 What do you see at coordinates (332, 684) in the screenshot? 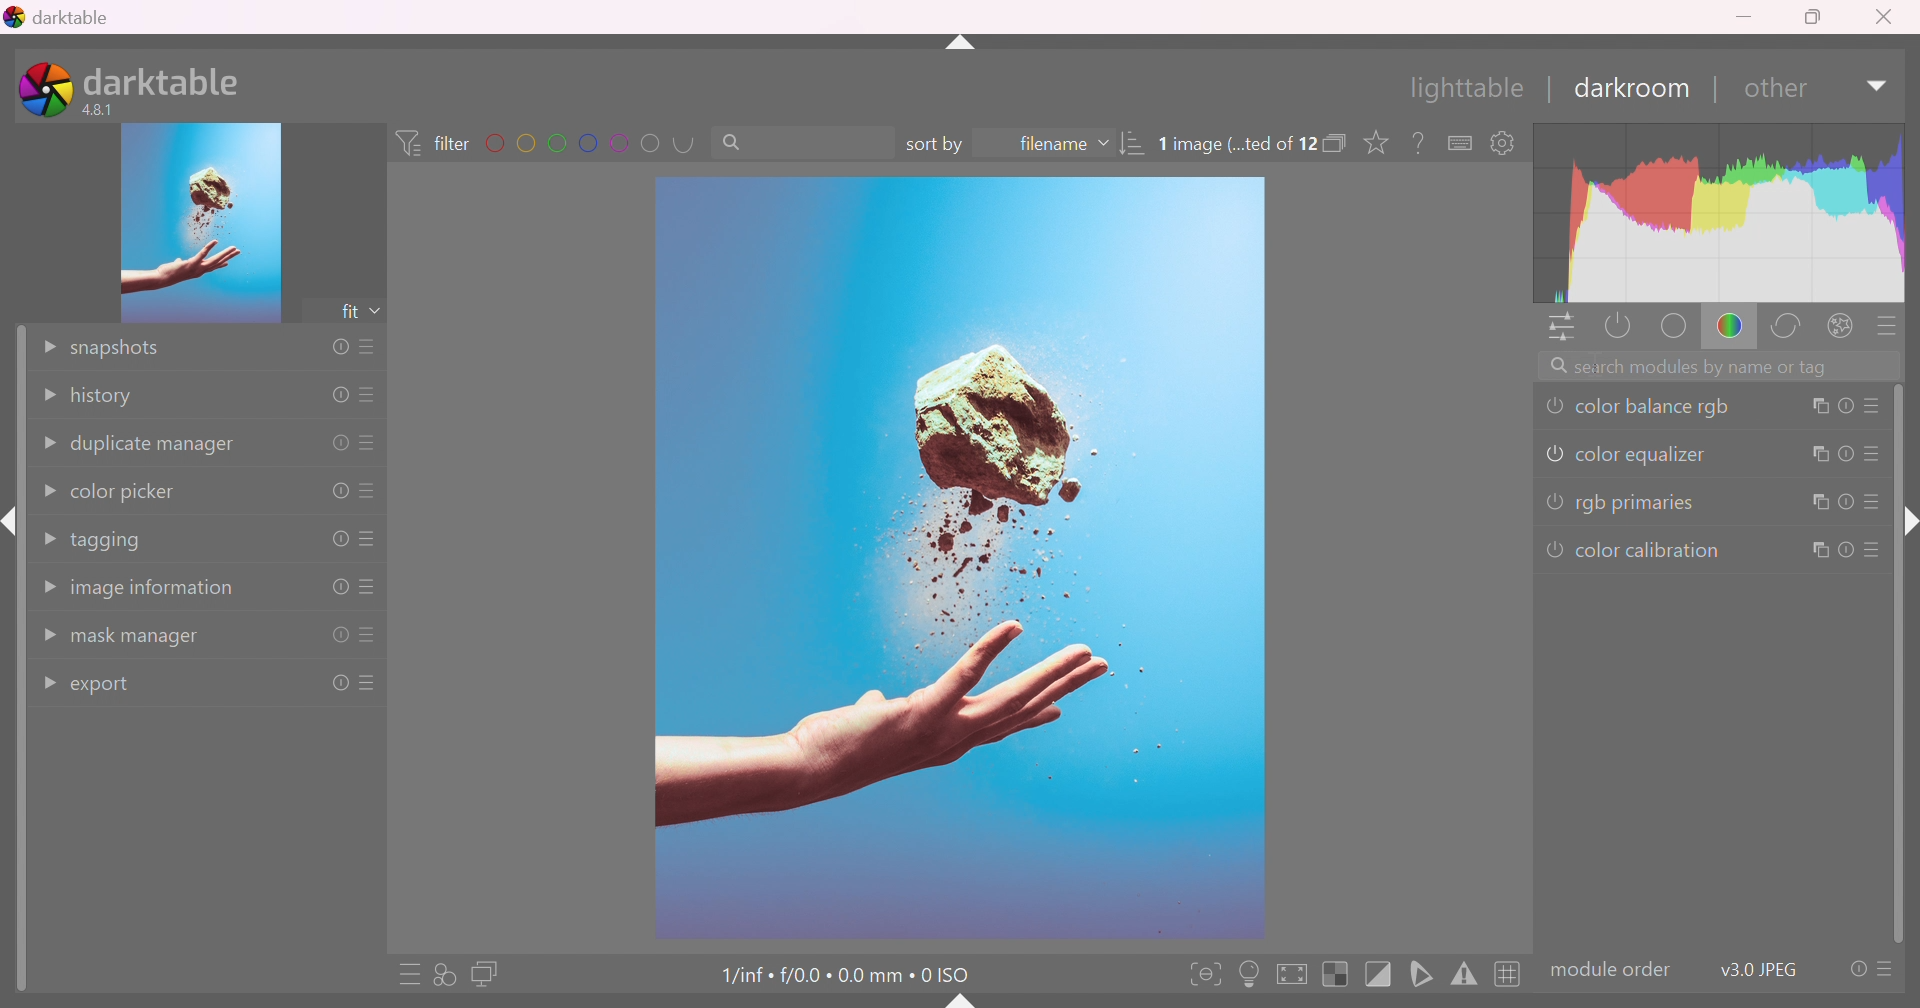
I see `reset` at bounding box center [332, 684].